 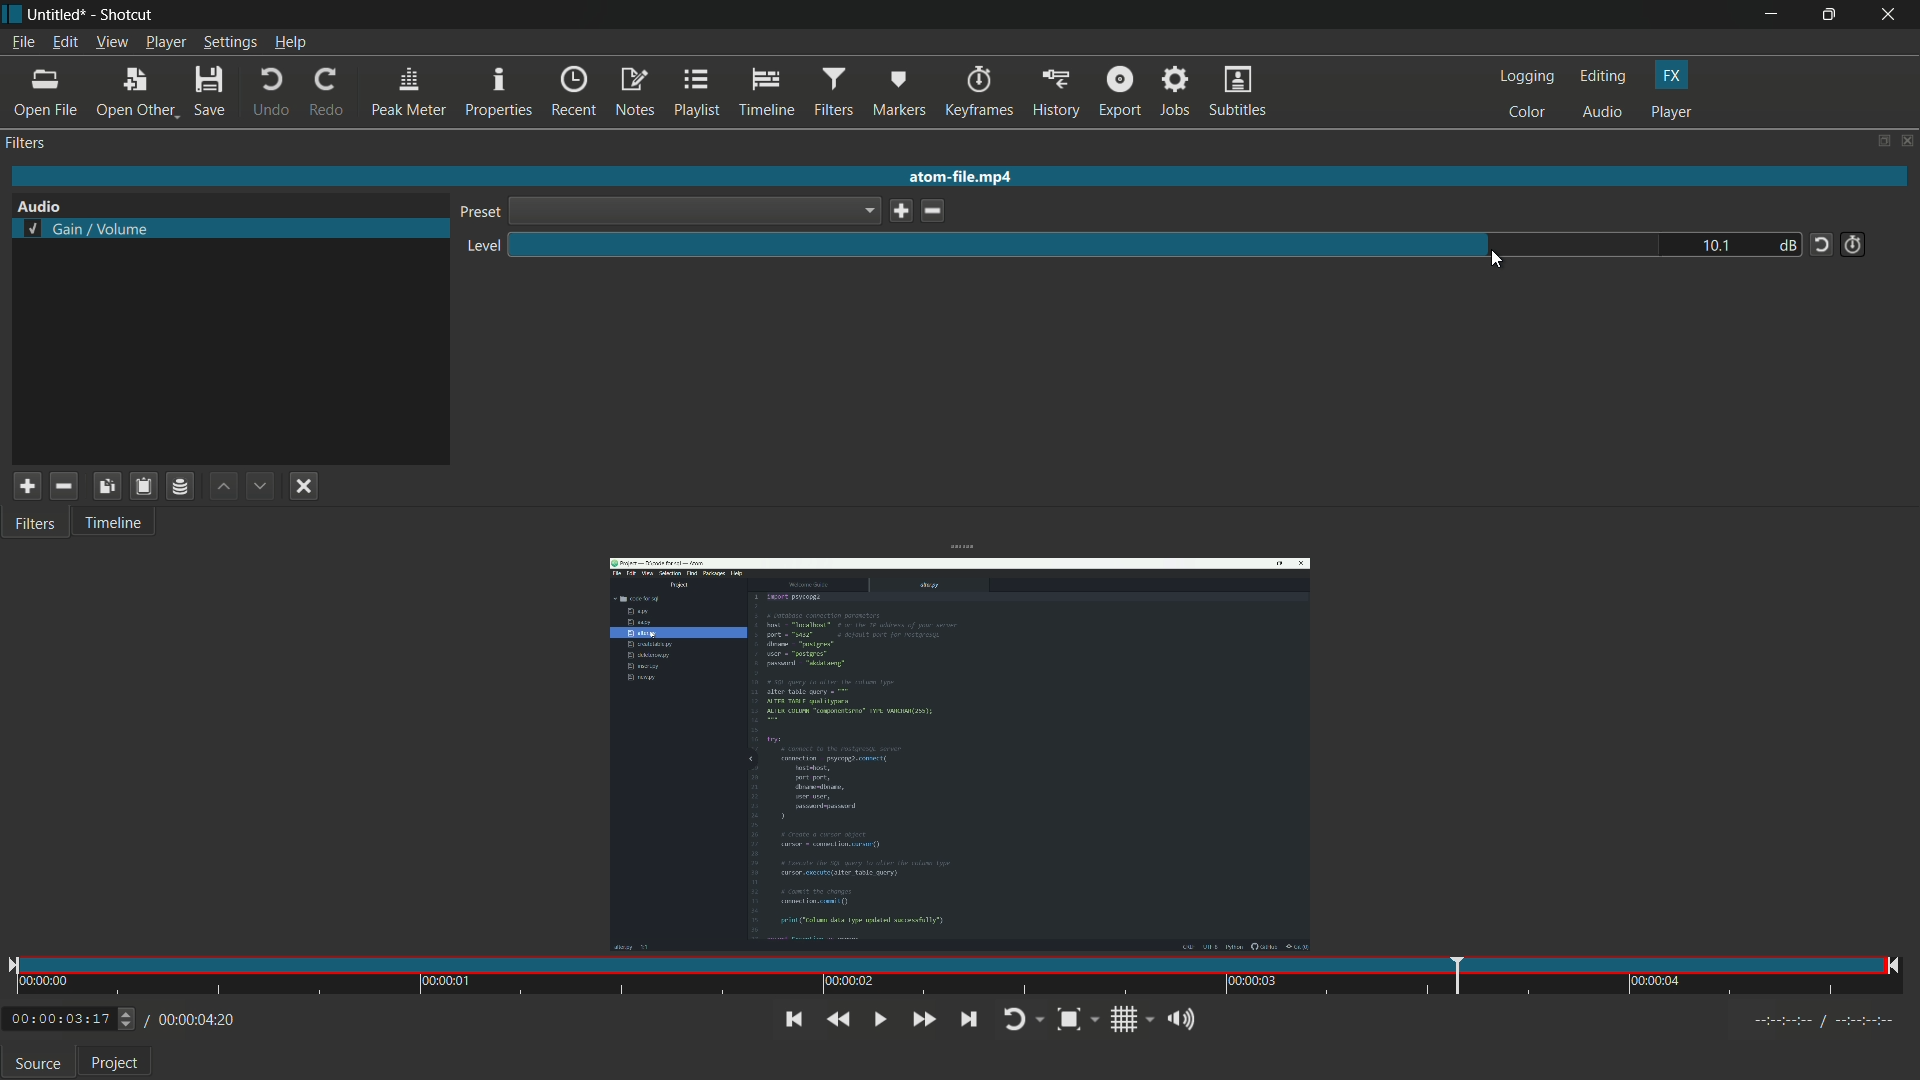 What do you see at coordinates (1187, 1022) in the screenshot?
I see `show volume control` at bounding box center [1187, 1022].